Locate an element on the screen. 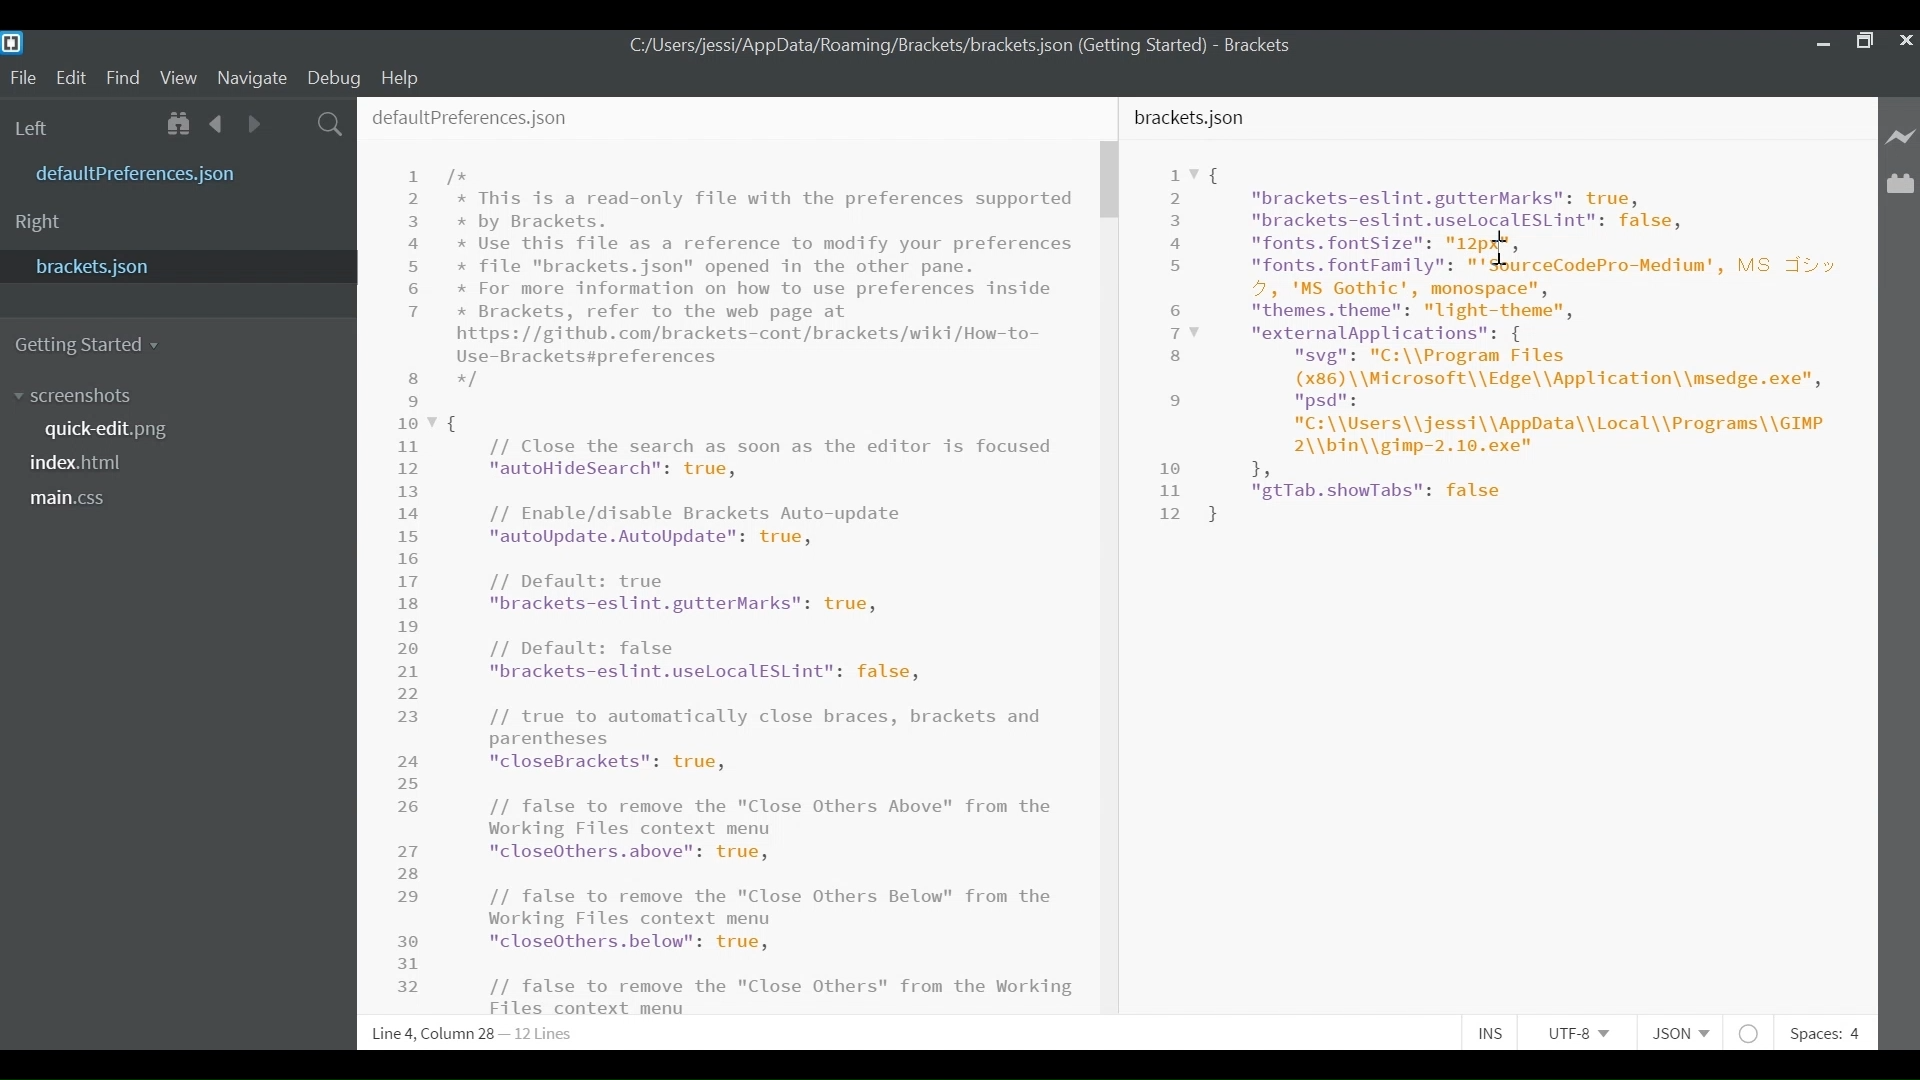 The height and width of the screenshot is (1080, 1920). Vertical Scroll bar is located at coordinates (1111, 181).